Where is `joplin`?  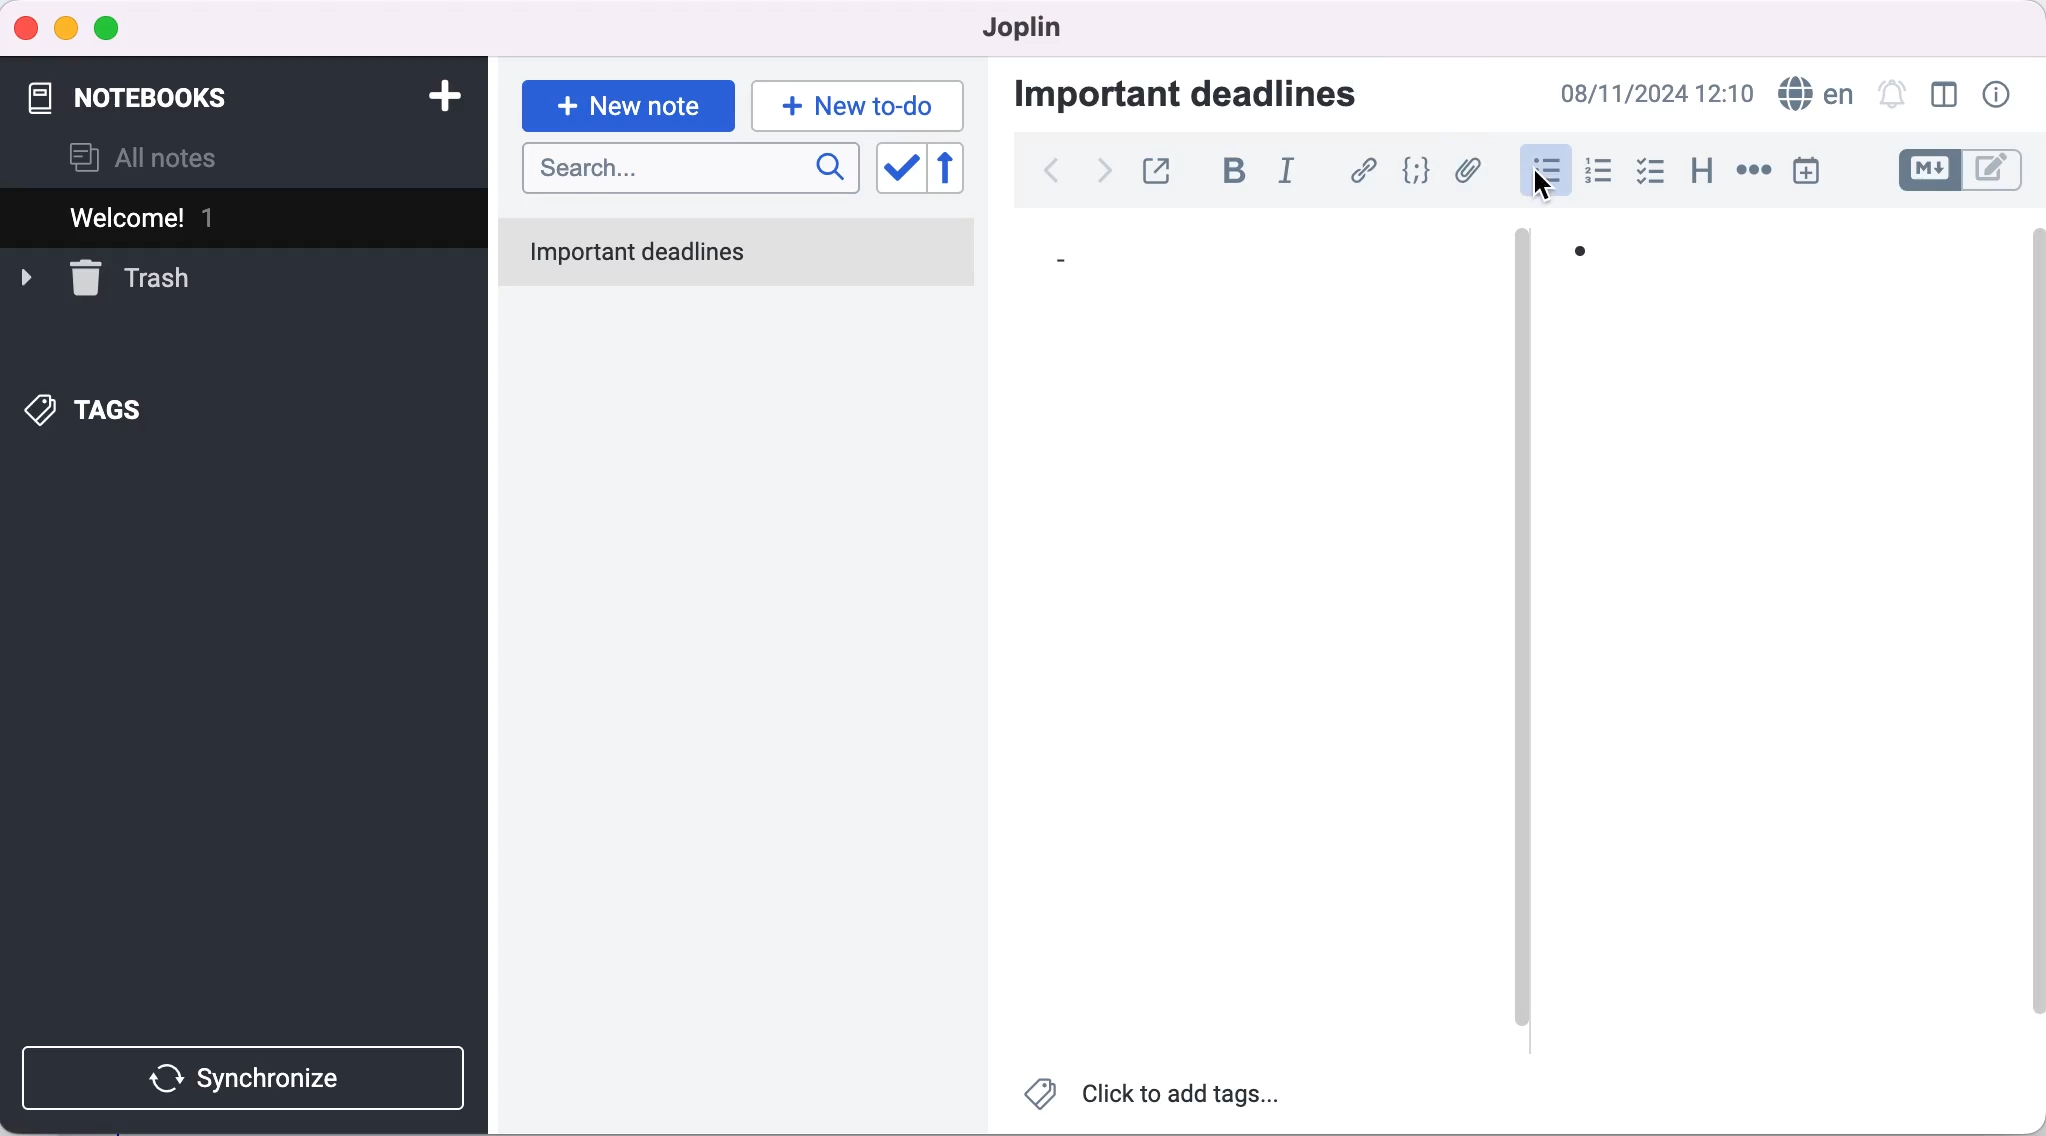 joplin is located at coordinates (1028, 30).